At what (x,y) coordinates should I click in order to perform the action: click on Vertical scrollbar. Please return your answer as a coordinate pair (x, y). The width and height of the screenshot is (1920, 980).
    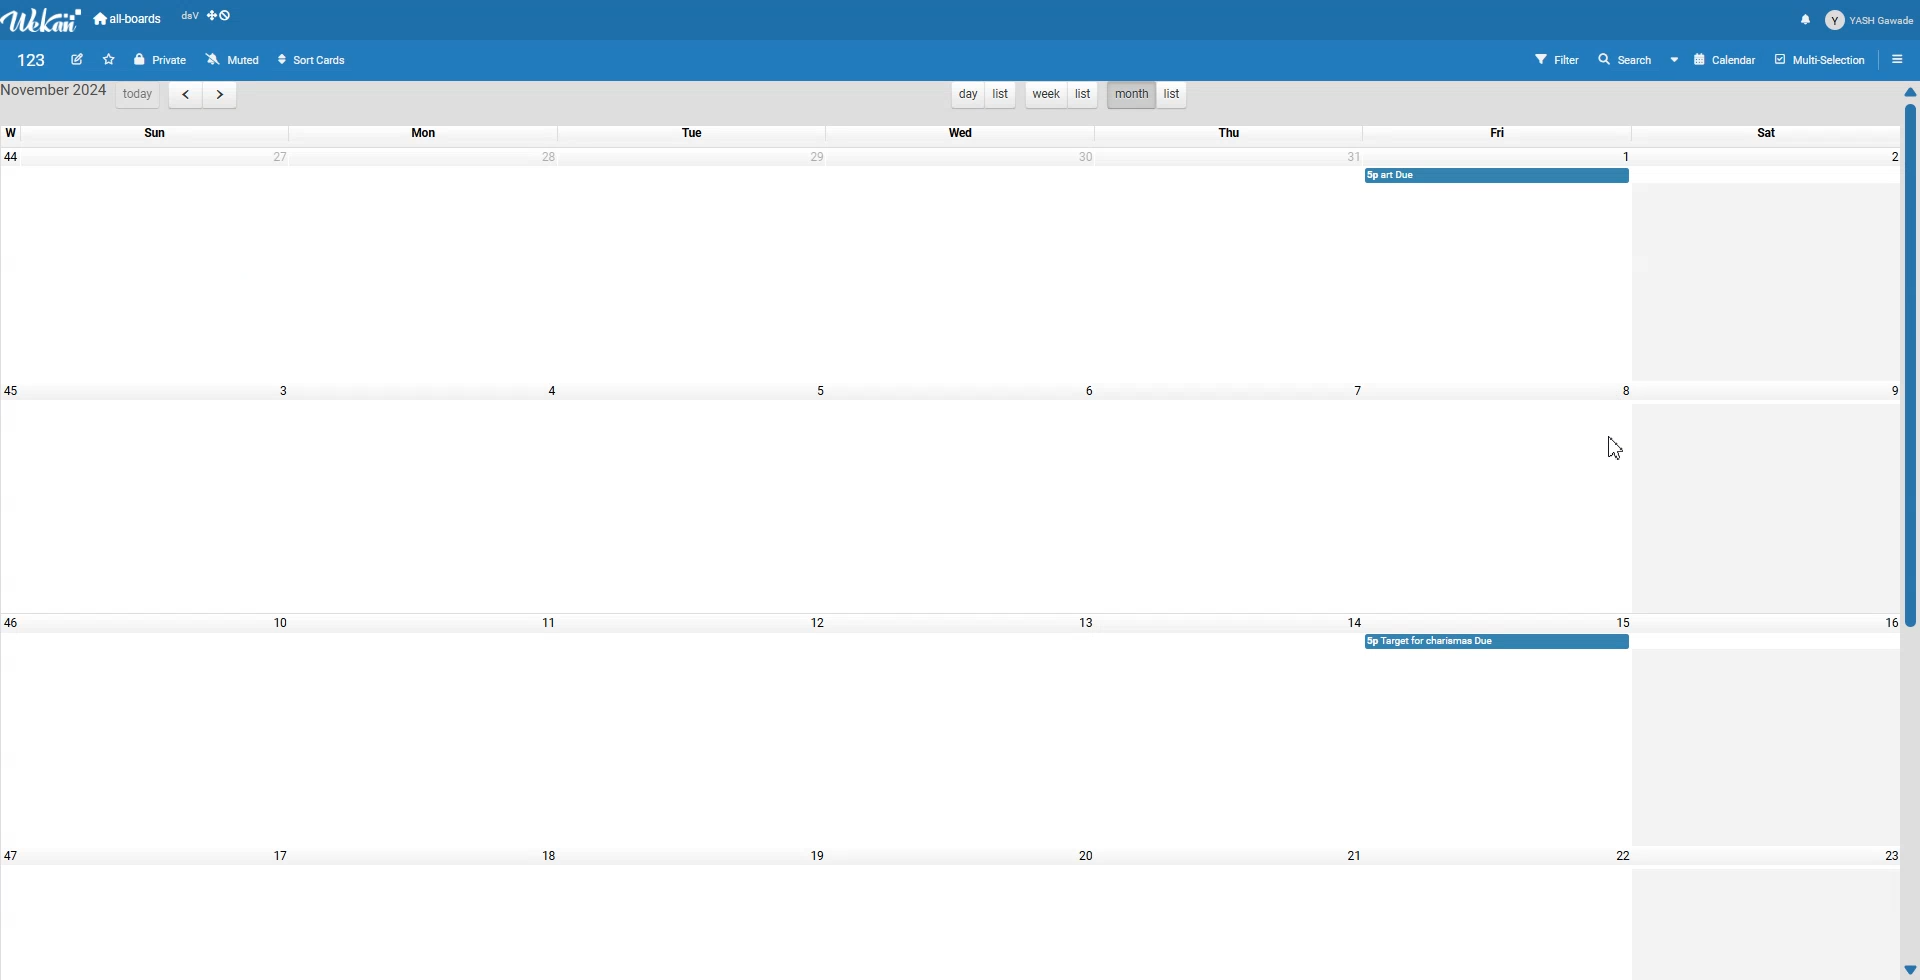
    Looking at the image, I should click on (1908, 531).